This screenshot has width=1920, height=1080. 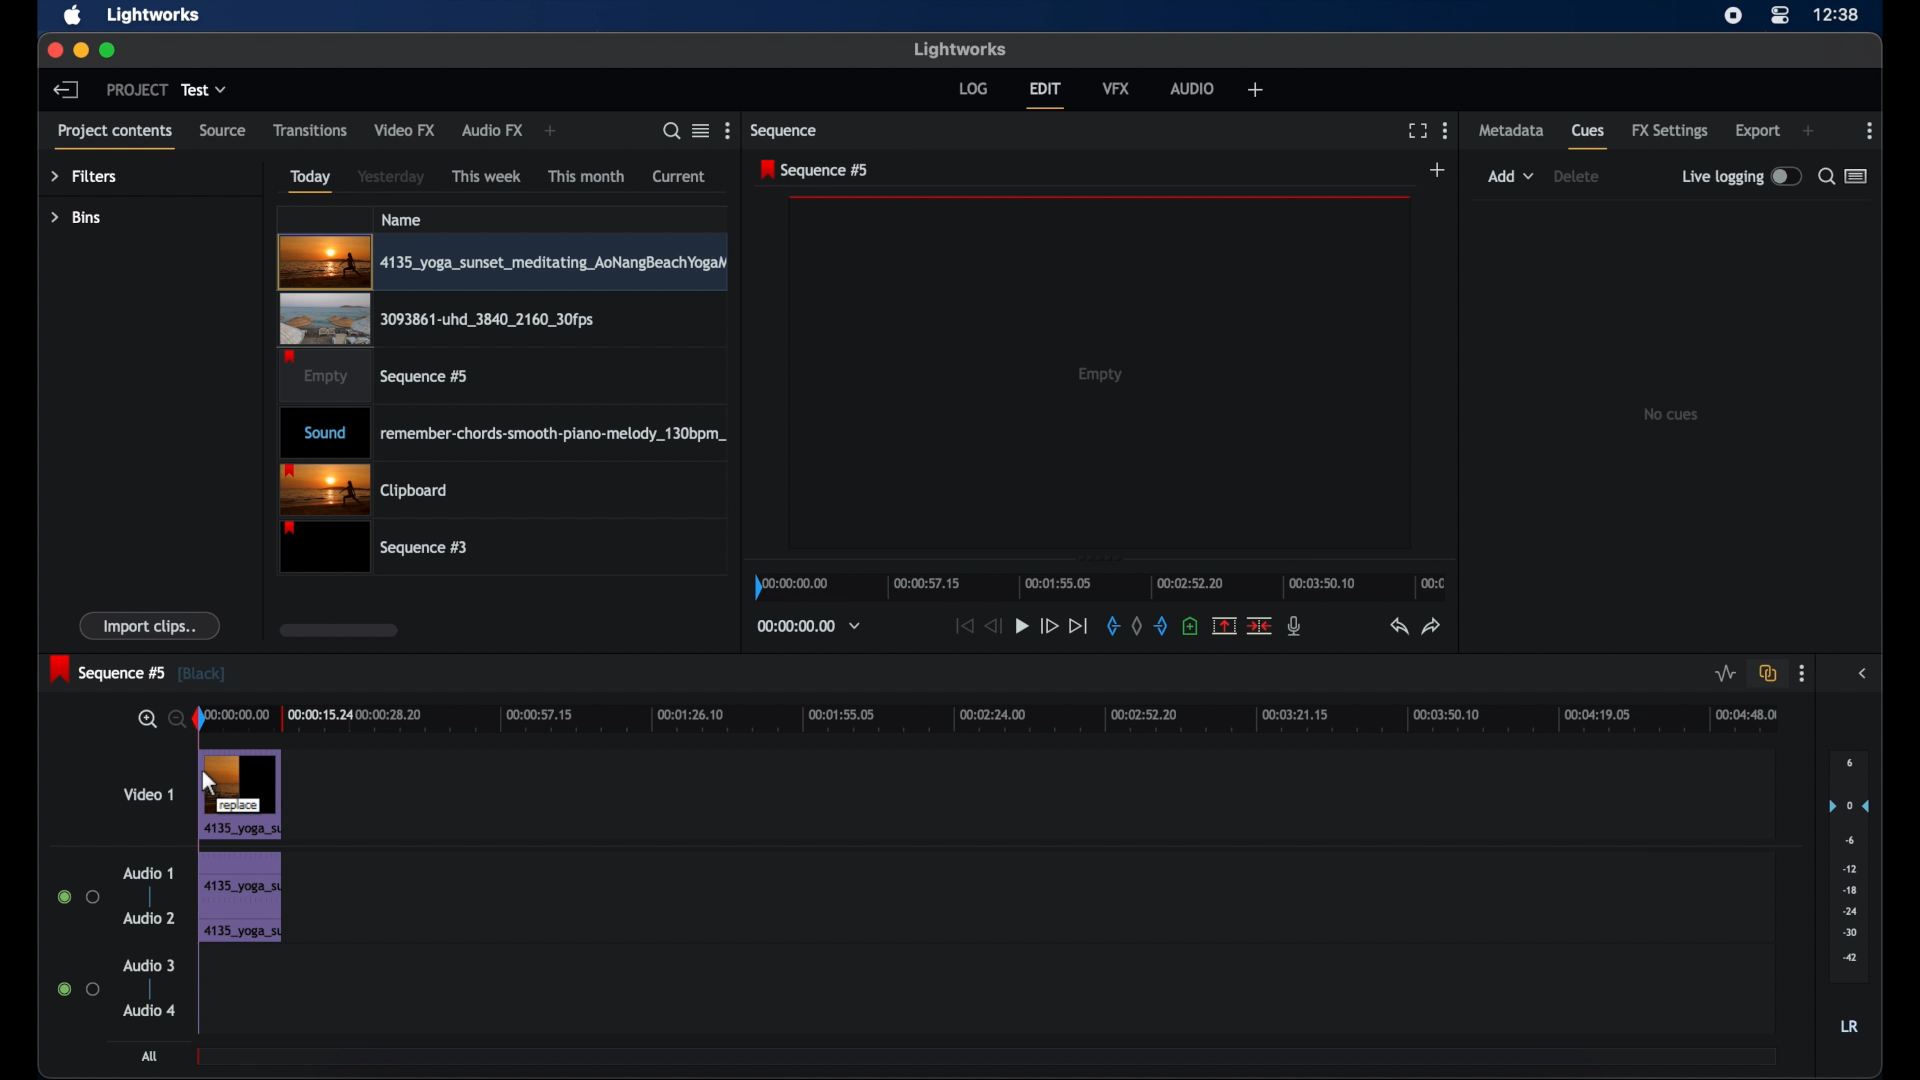 What do you see at coordinates (1732, 16) in the screenshot?
I see `screen recorder icon` at bounding box center [1732, 16].